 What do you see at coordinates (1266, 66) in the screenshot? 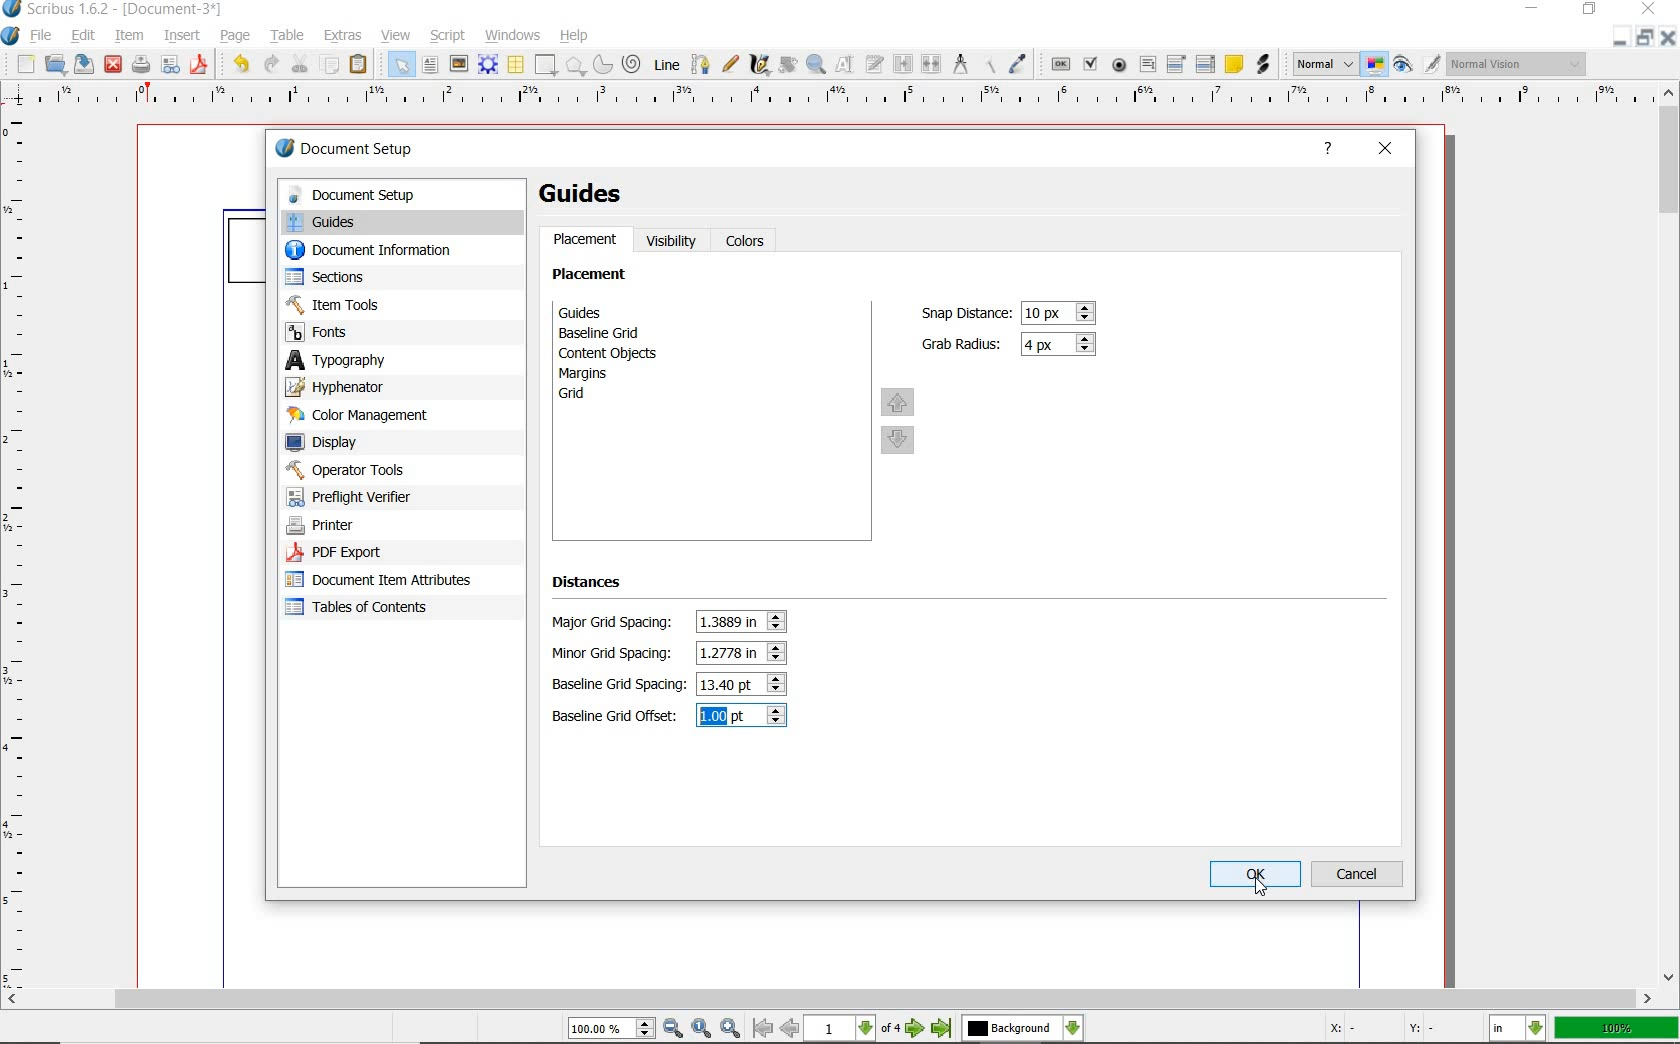
I see `link annotation` at bounding box center [1266, 66].